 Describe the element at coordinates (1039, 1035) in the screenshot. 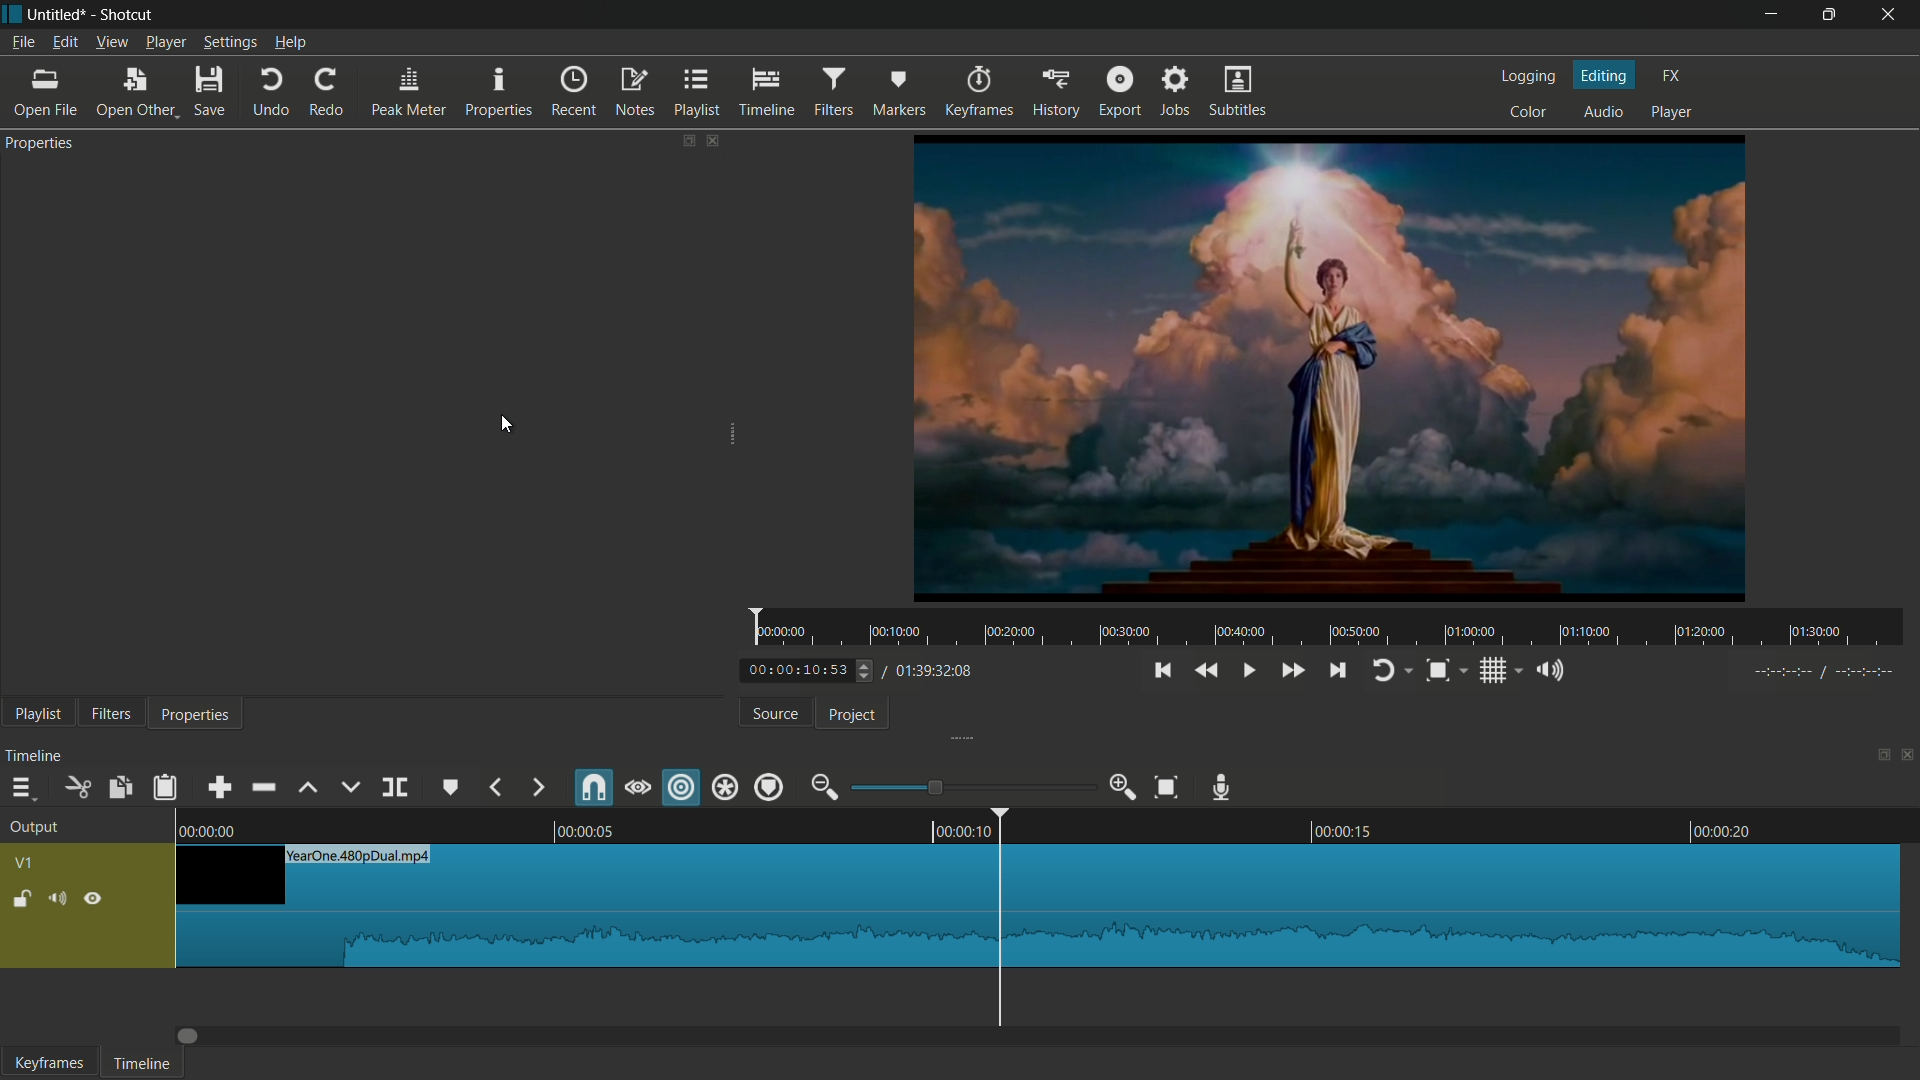

I see `Dragbar` at that location.